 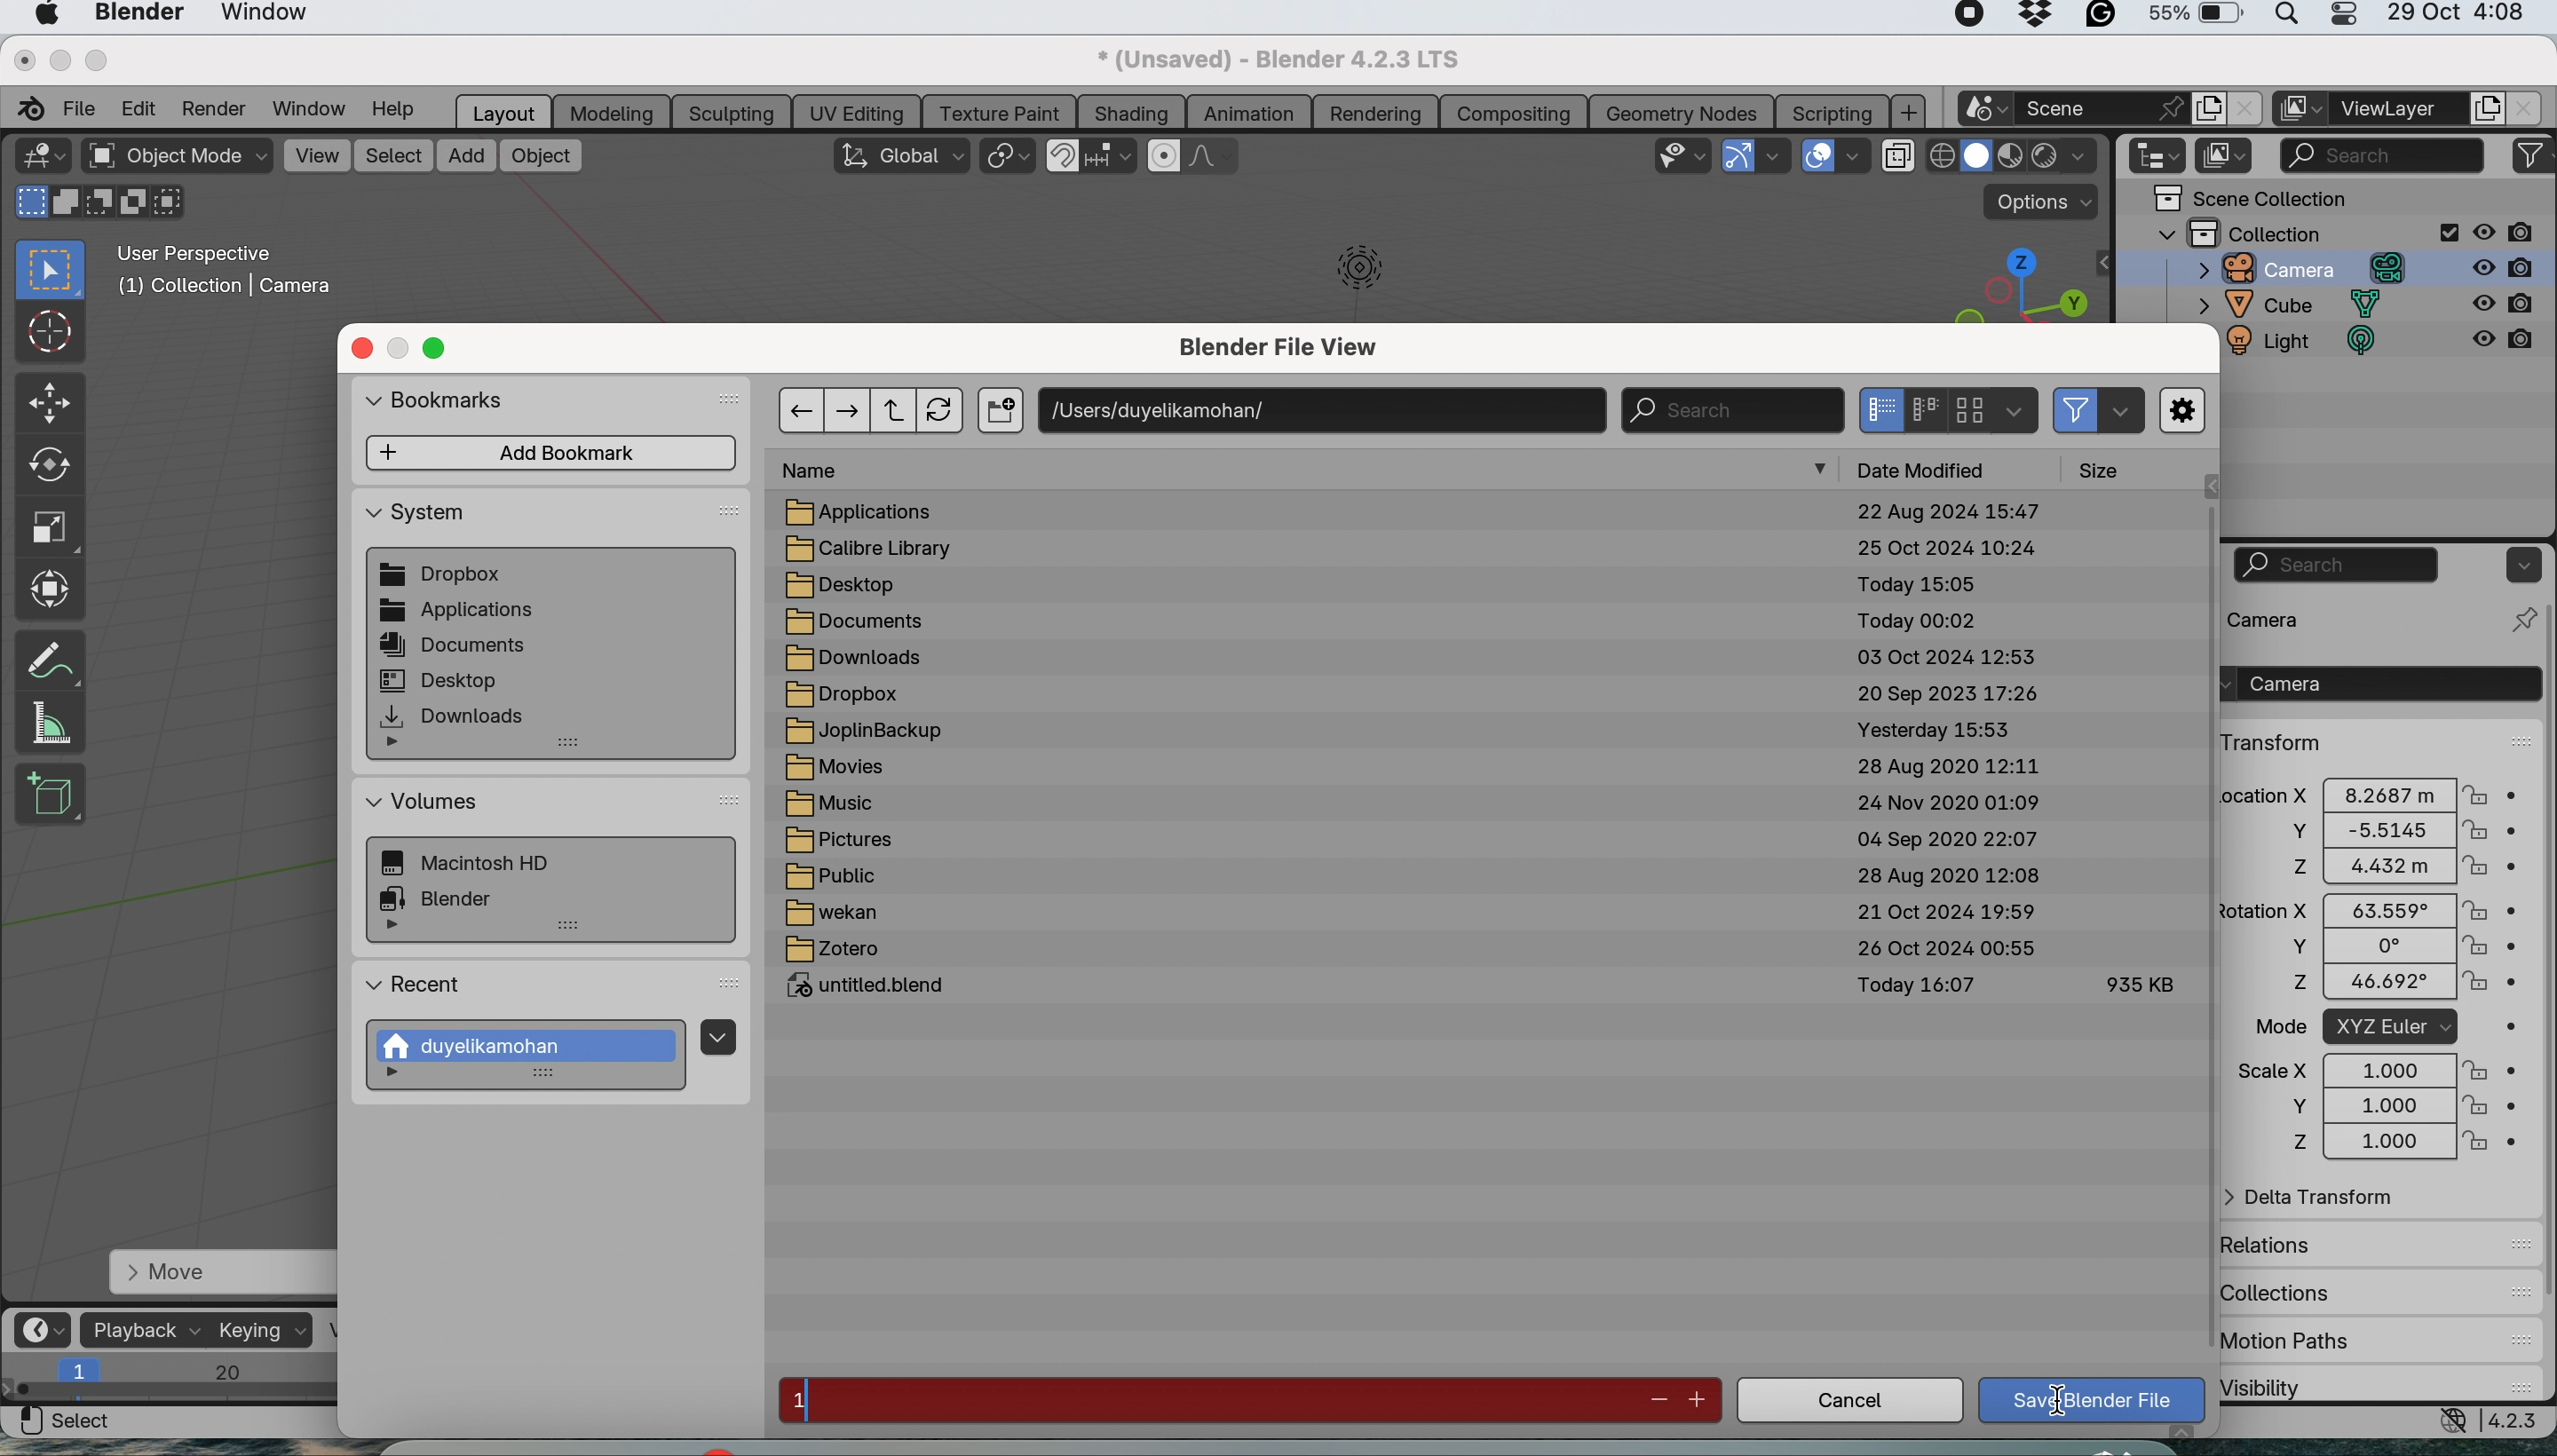 I want to click on public, so click(x=834, y=876).